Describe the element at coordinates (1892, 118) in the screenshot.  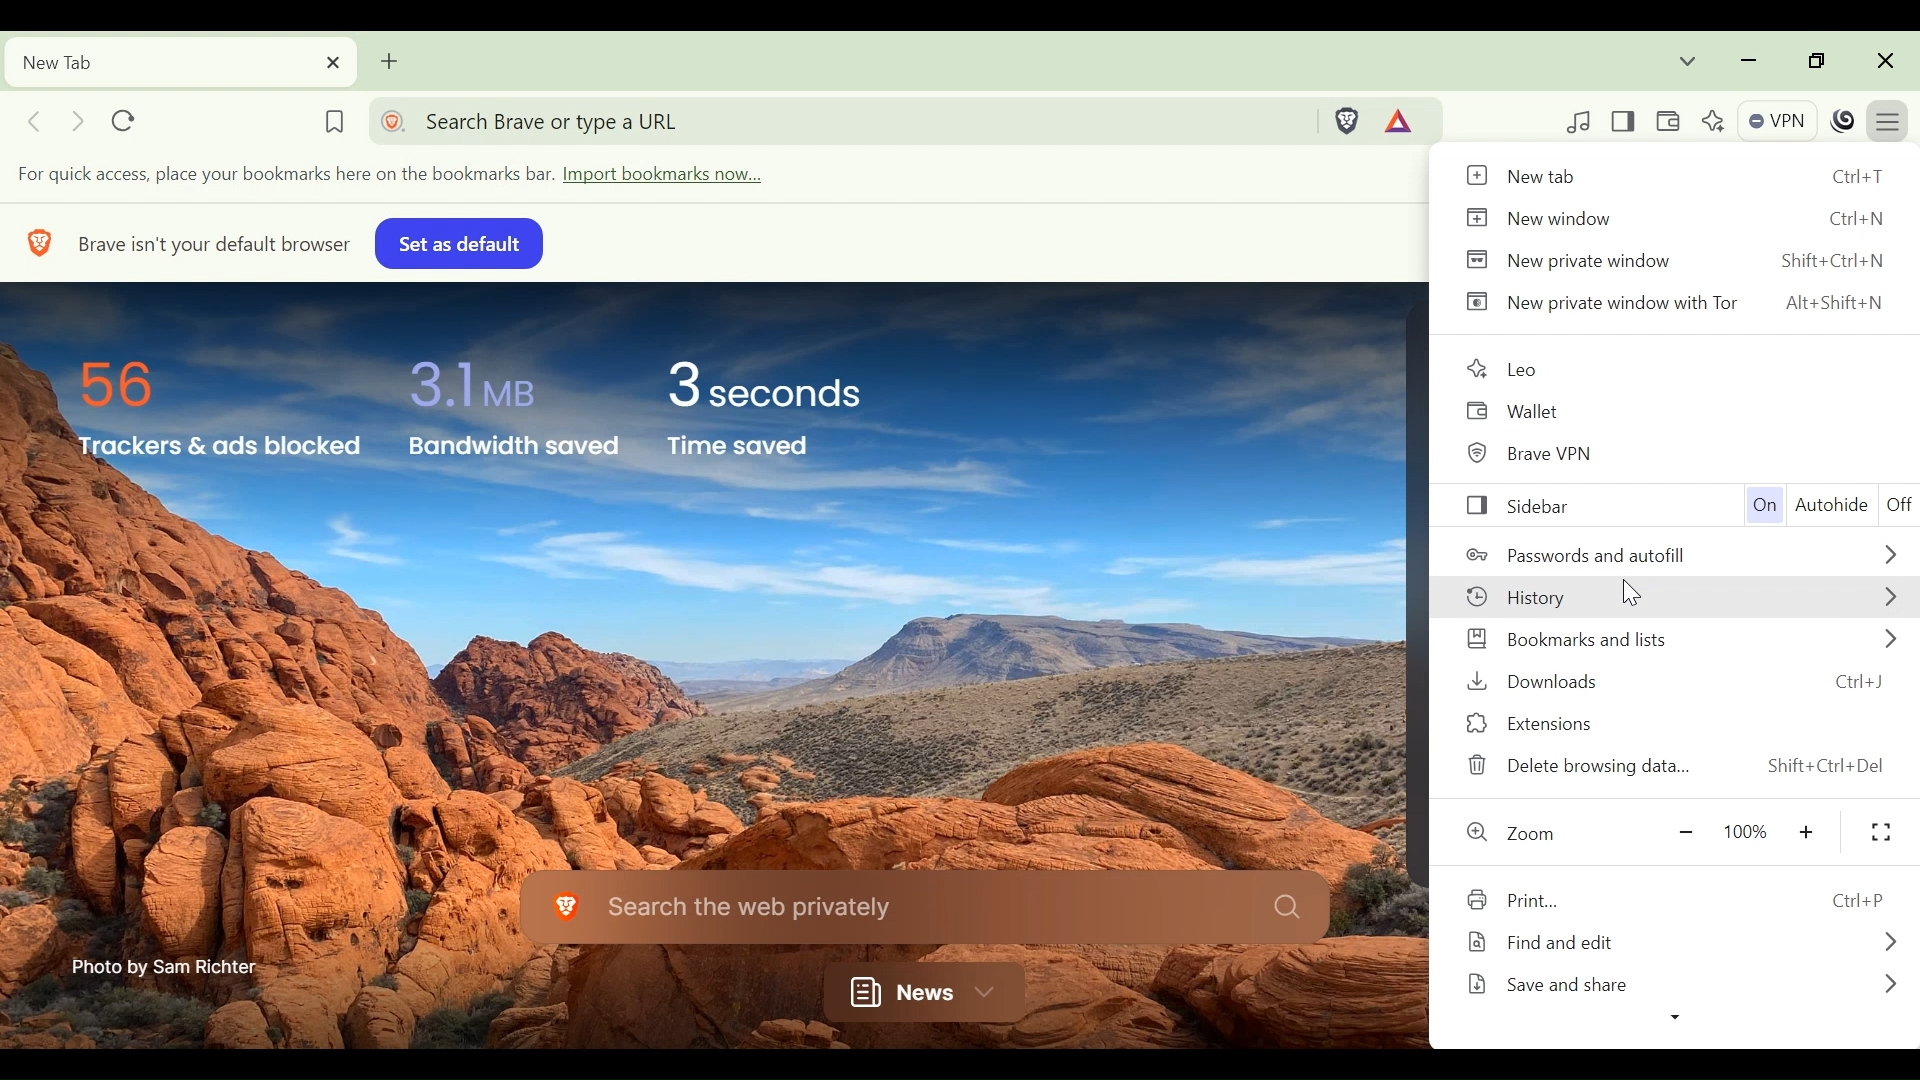
I see `Customize and control Brave` at that location.